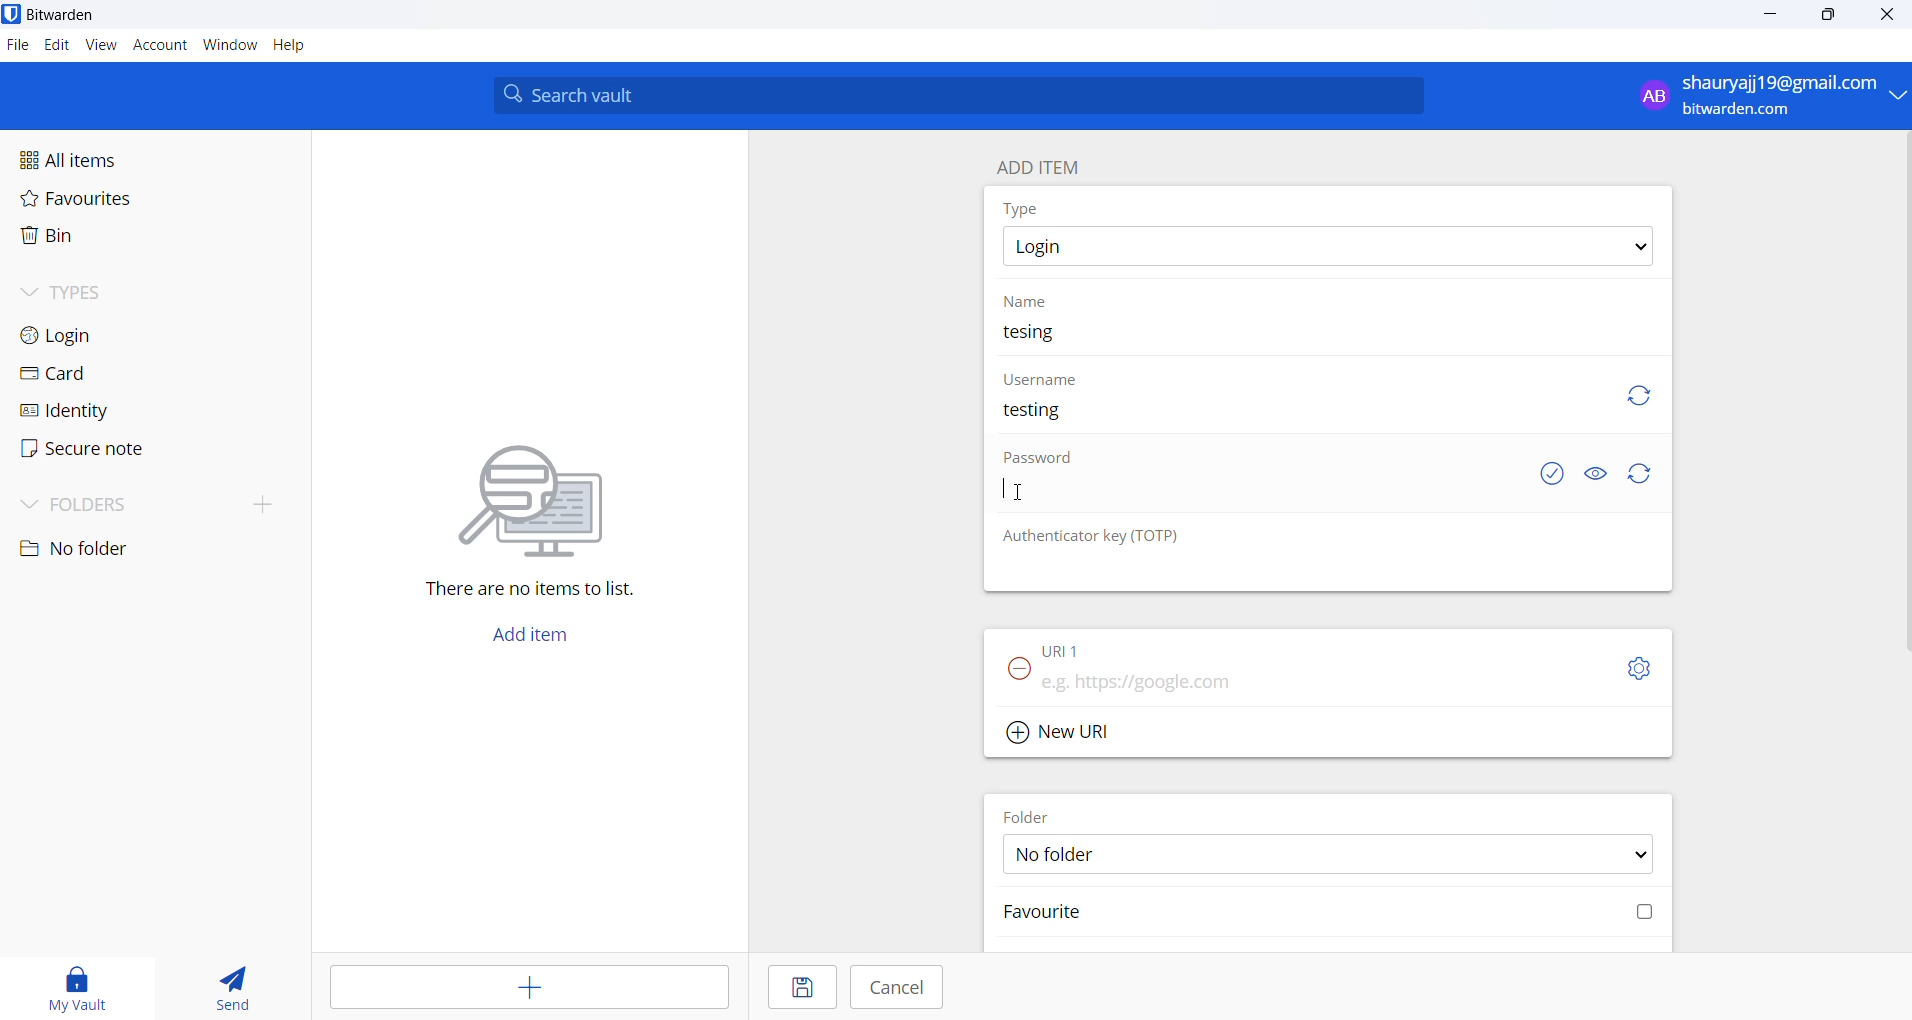 This screenshot has width=1912, height=1020. I want to click on Username text box, so click(1289, 419).